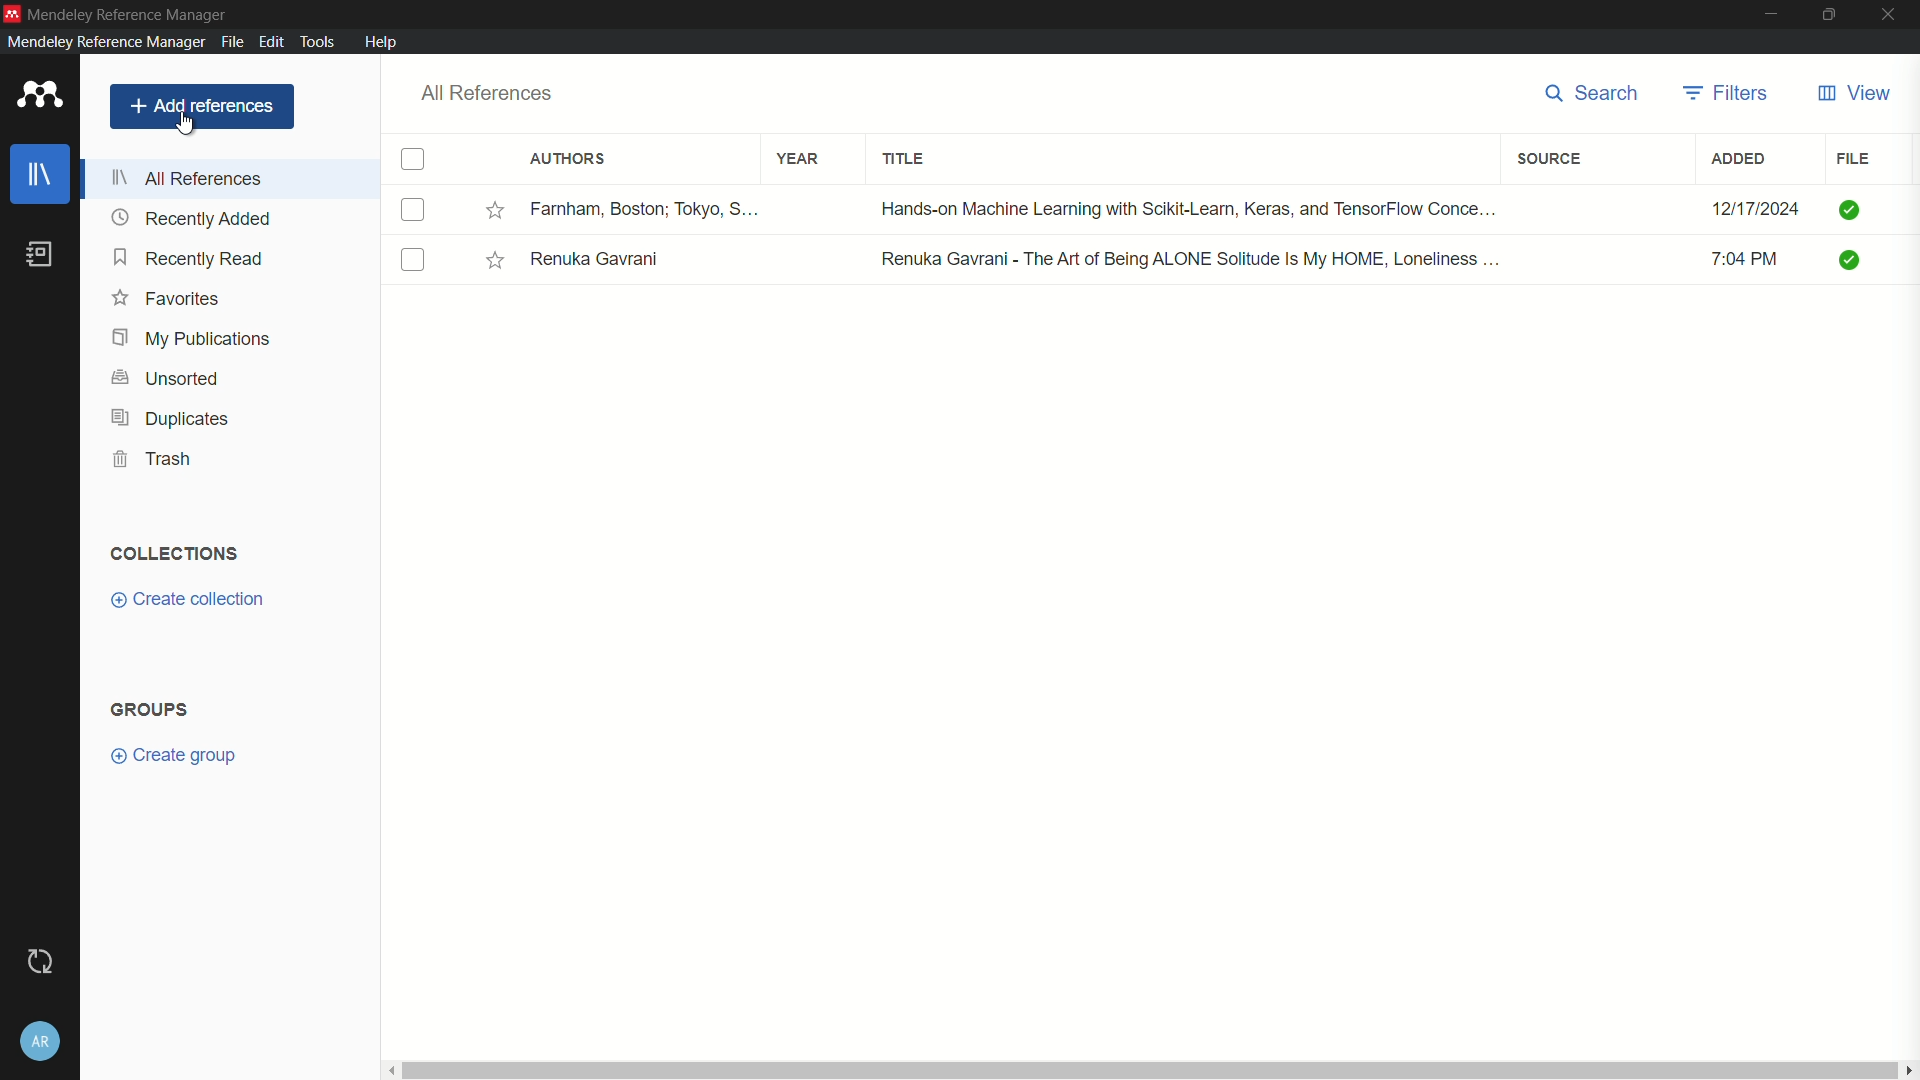 Image resolution: width=1920 pixels, height=1080 pixels. Describe the element at coordinates (1856, 262) in the screenshot. I see `check` at that location.